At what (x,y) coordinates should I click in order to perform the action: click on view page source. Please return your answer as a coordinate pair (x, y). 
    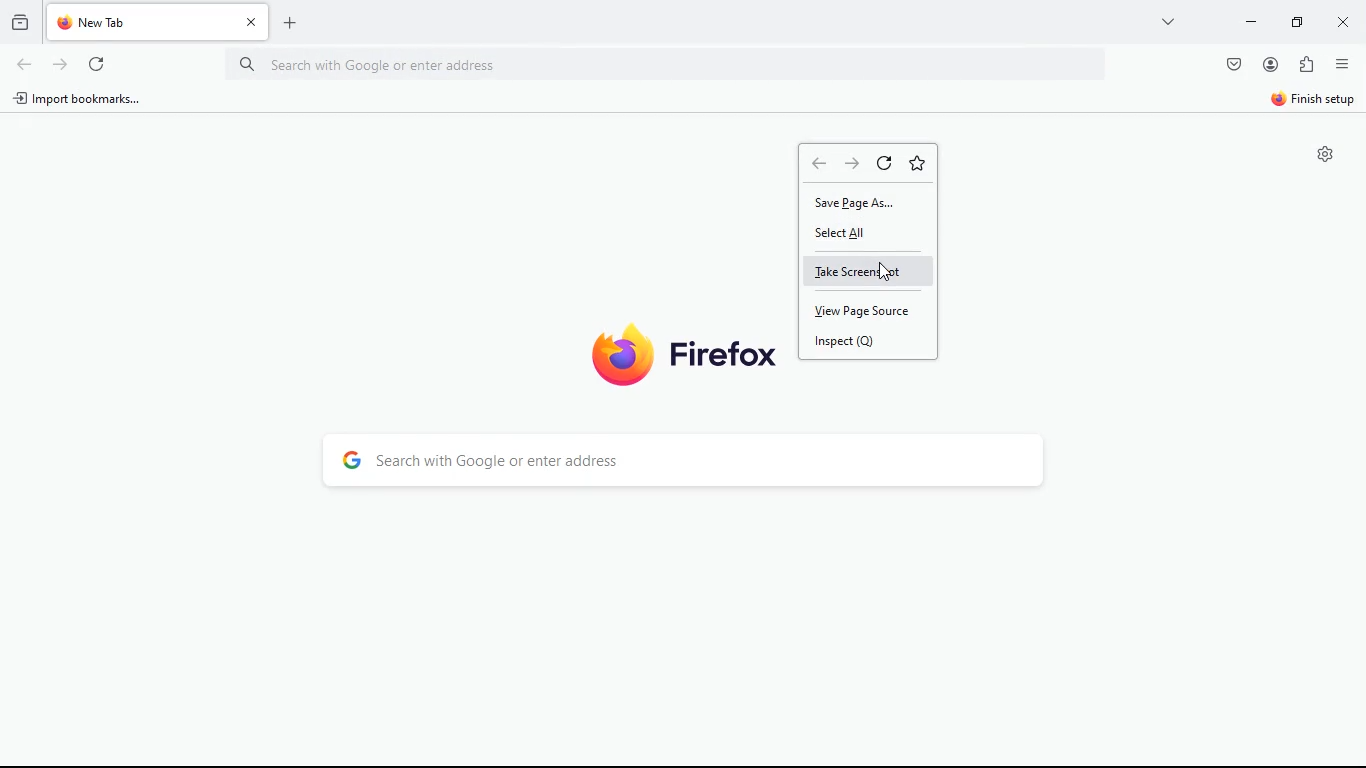
    Looking at the image, I should click on (870, 310).